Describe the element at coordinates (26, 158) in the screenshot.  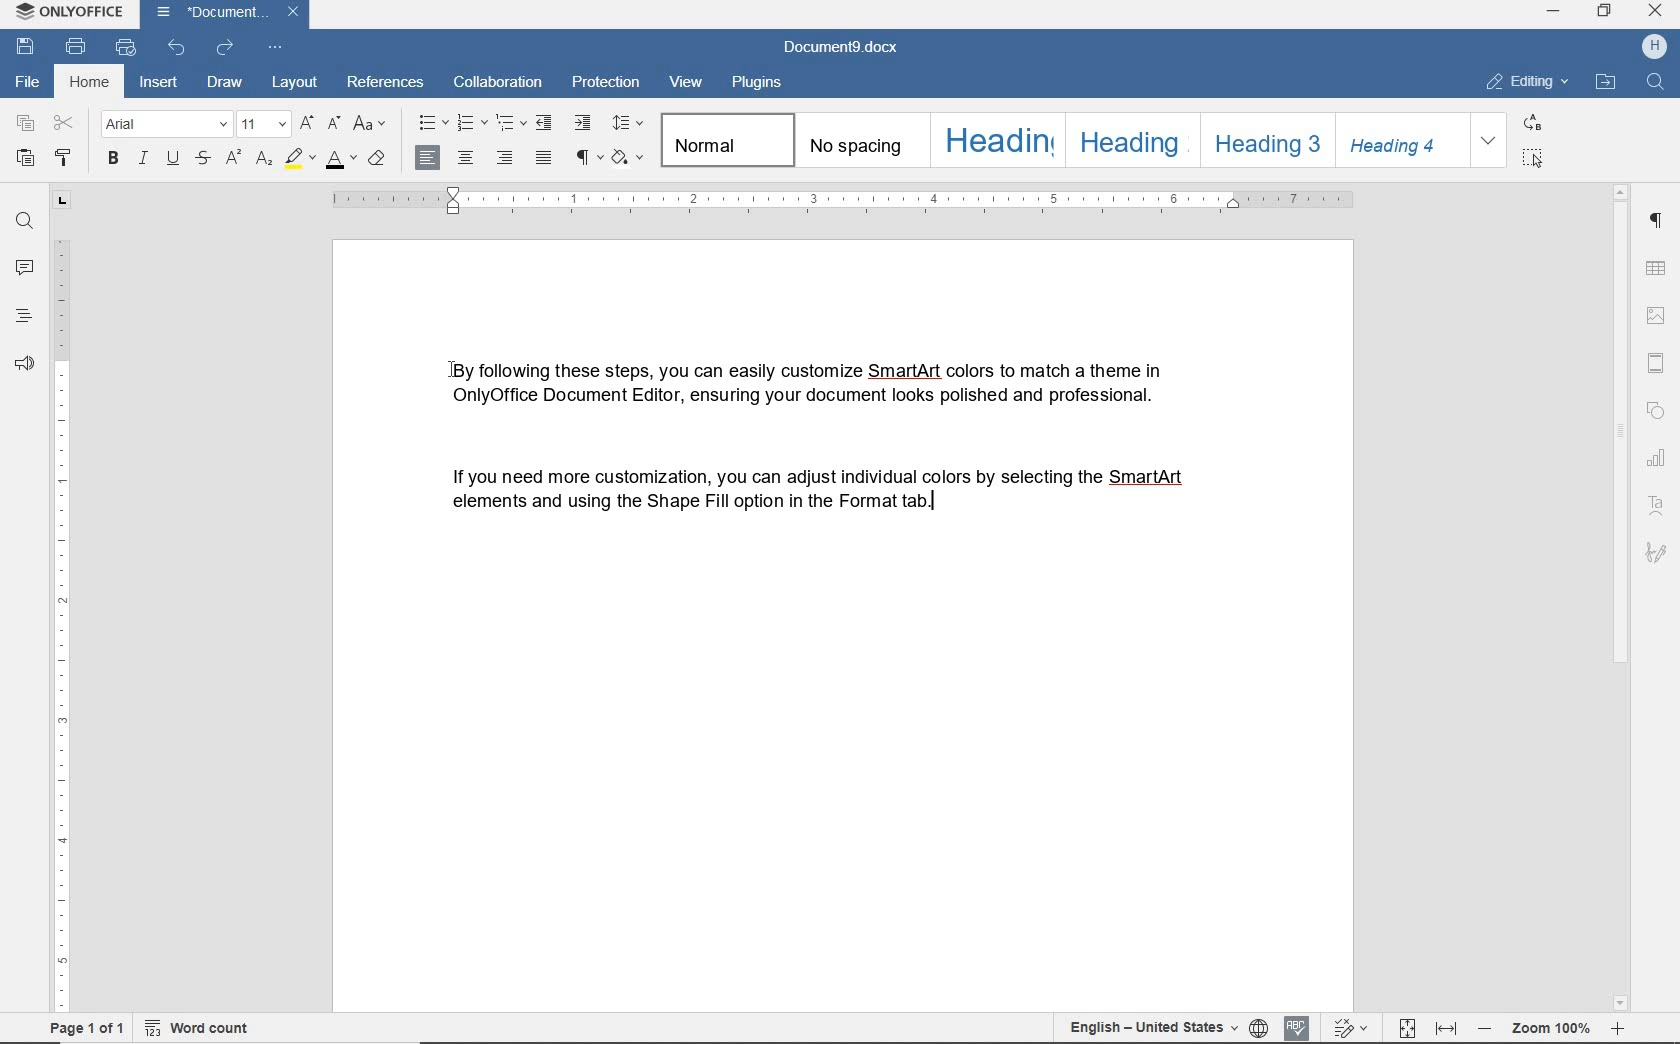
I see `paste` at that location.